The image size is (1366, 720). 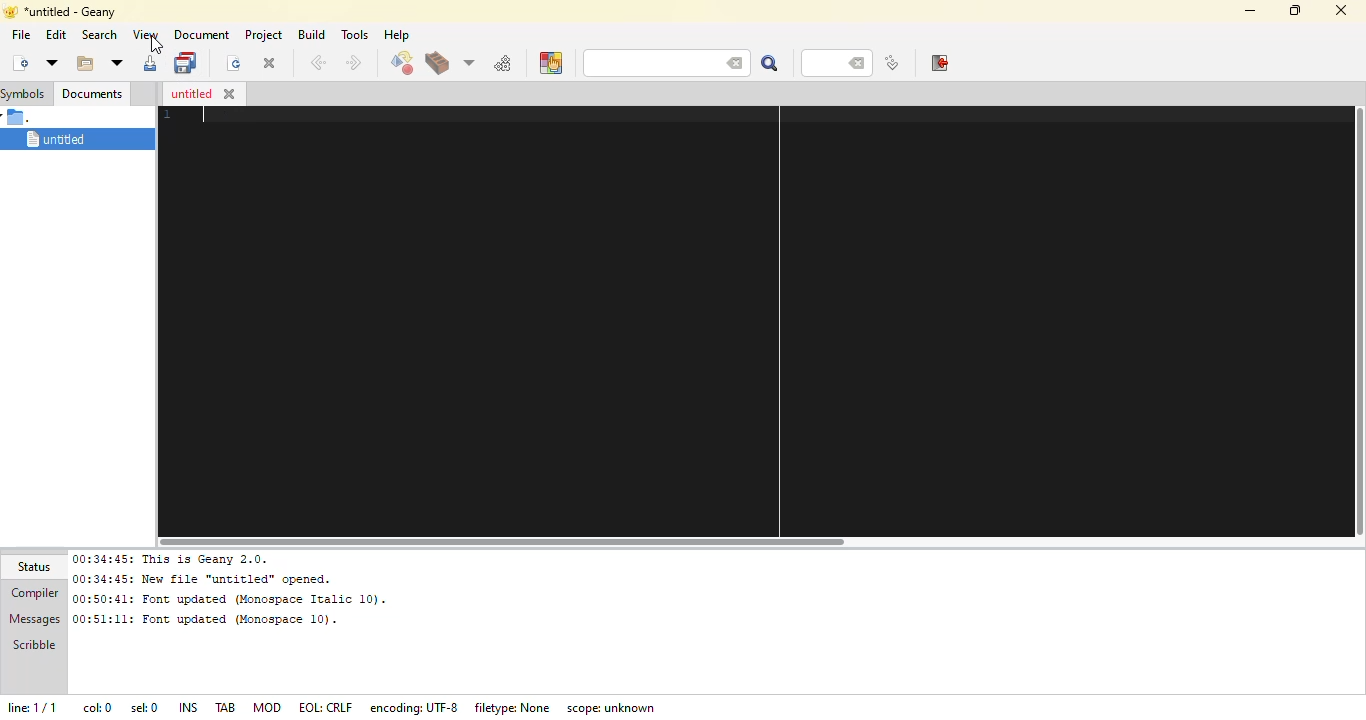 What do you see at coordinates (188, 706) in the screenshot?
I see `ins` at bounding box center [188, 706].